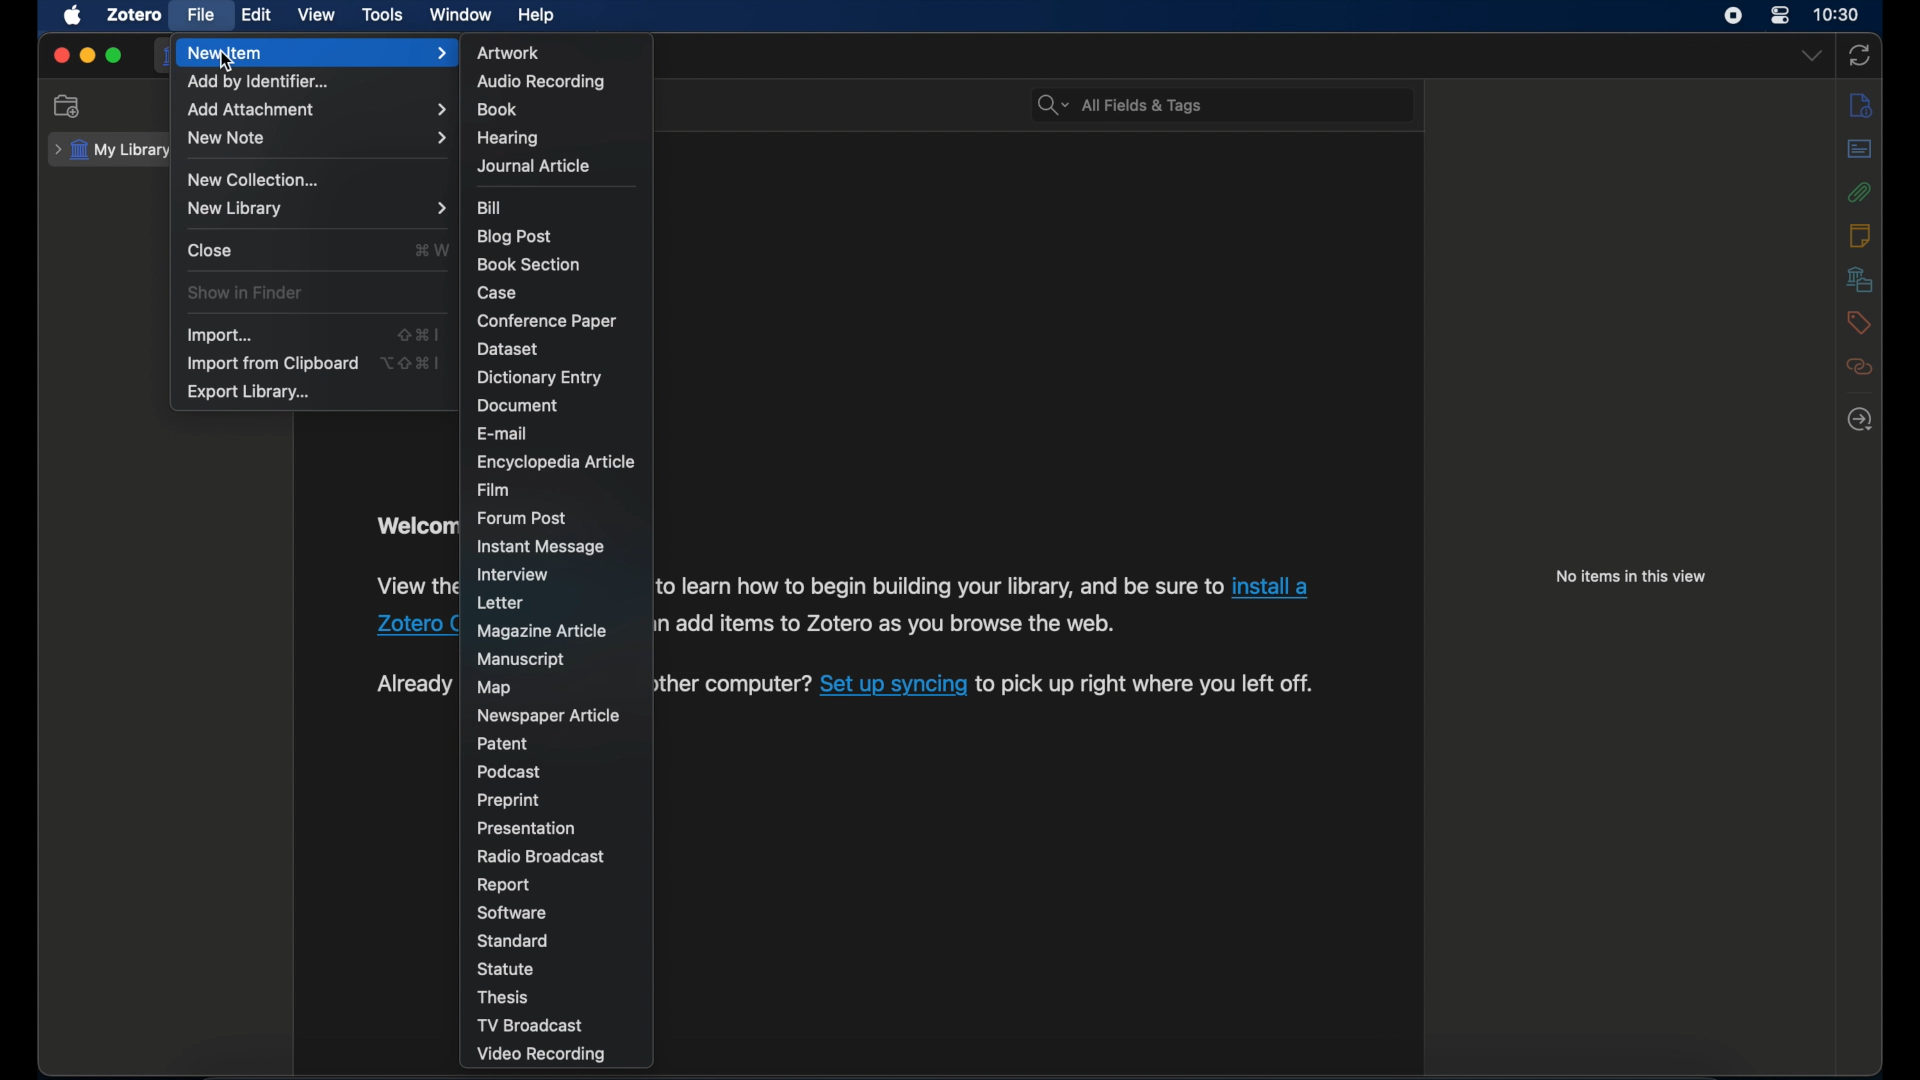 Image resolution: width=1920 pixels, height=1080 pixels. What do you see at coordinates (494, 687) in the screenshot?
I see `map` at bounding box center [494, 687].